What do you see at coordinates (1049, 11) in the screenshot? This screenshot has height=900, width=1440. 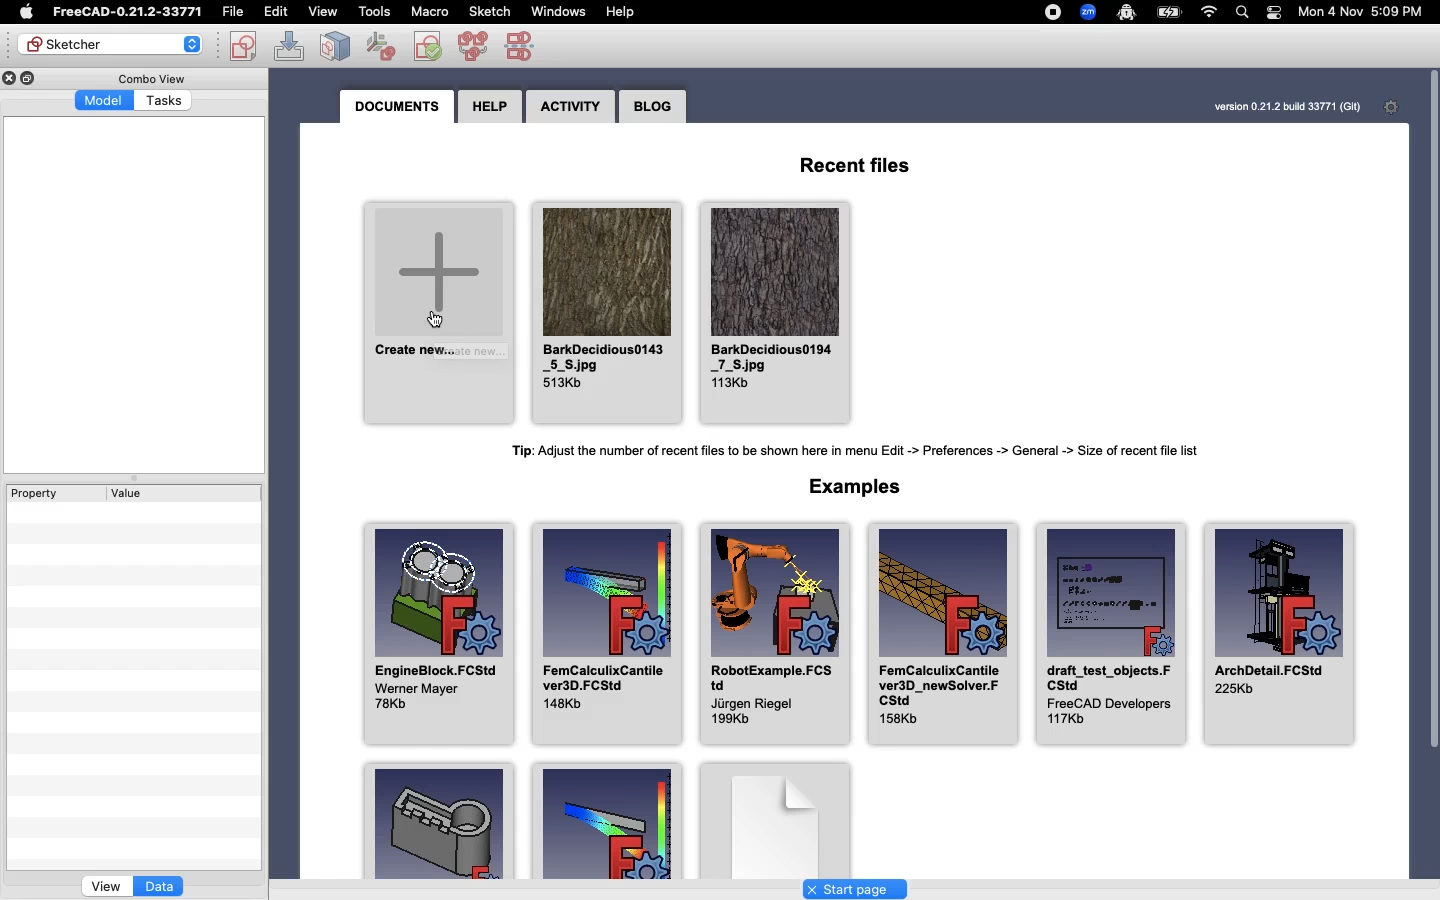 I see `Record` at bounding box center [1049, 11].